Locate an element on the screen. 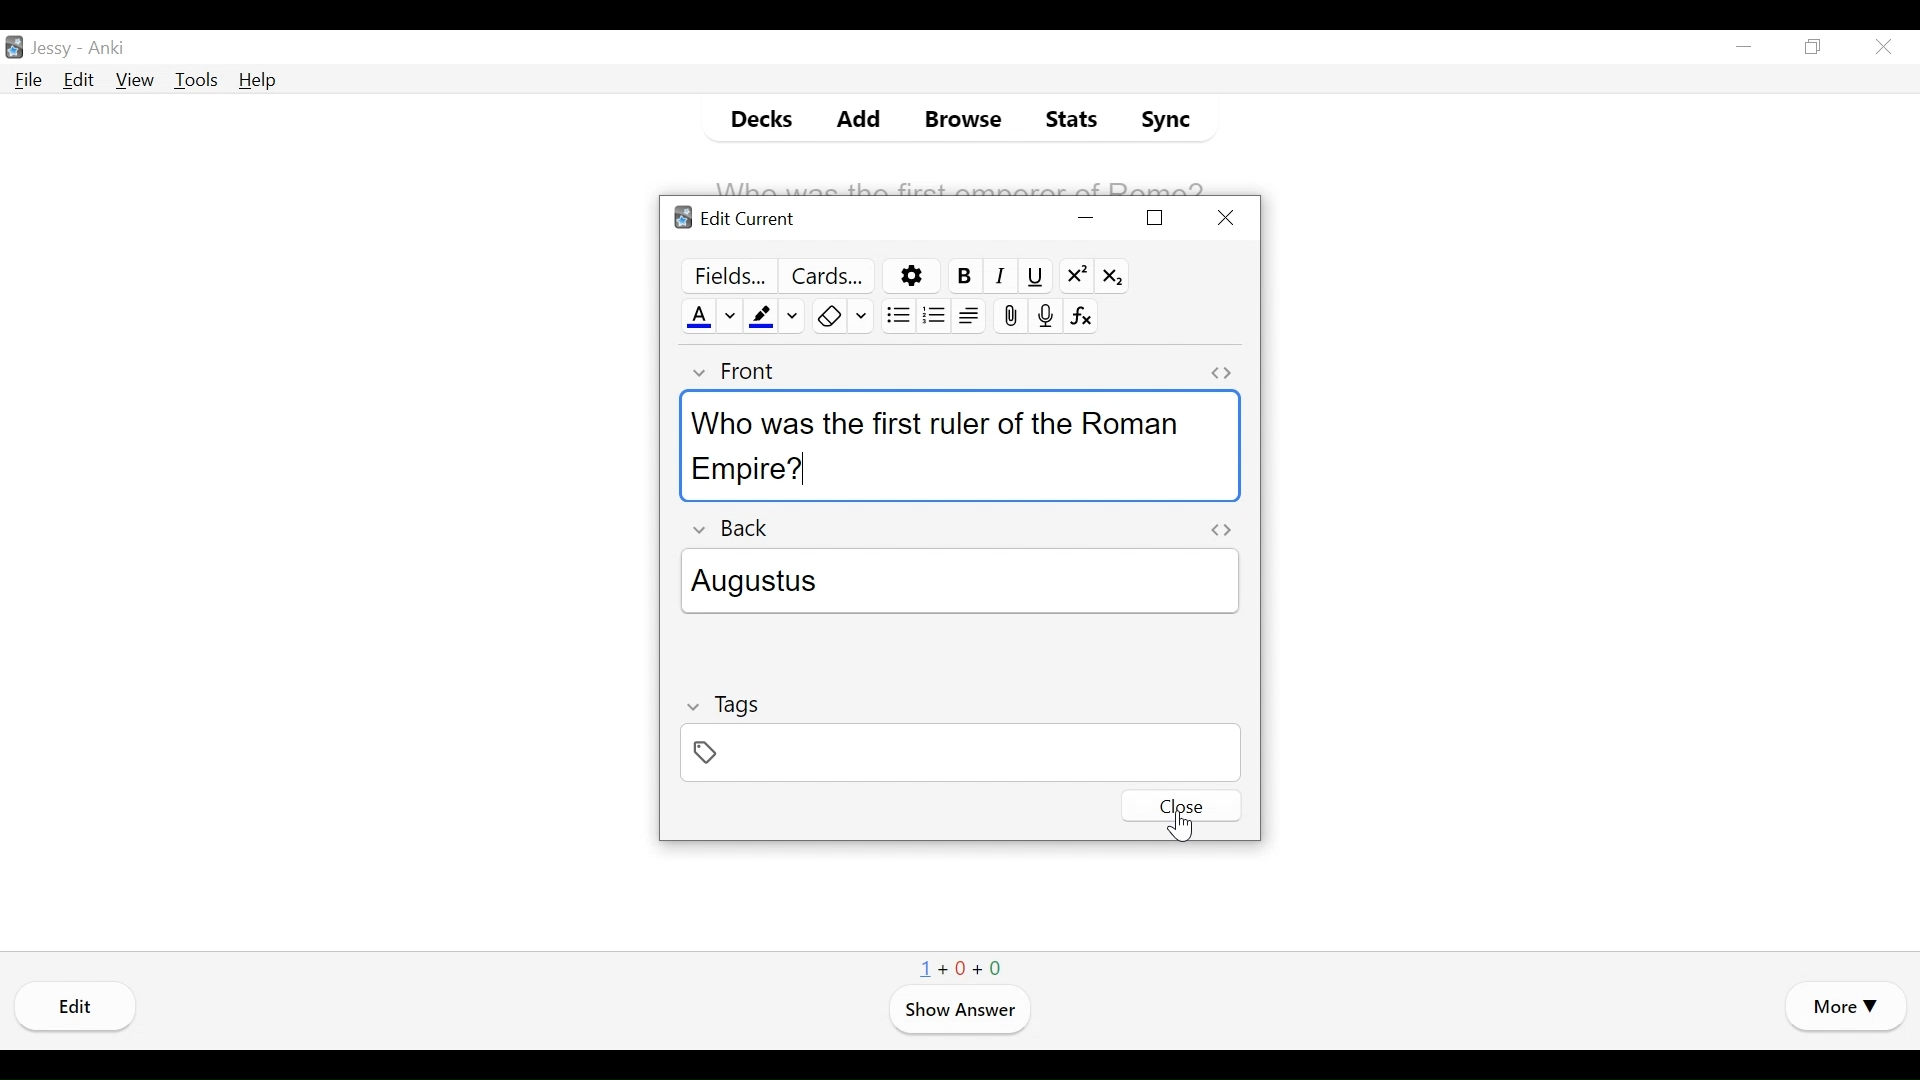 This screenshot has height=1080, width=1920. Anki is located at coordinates (109, 50).